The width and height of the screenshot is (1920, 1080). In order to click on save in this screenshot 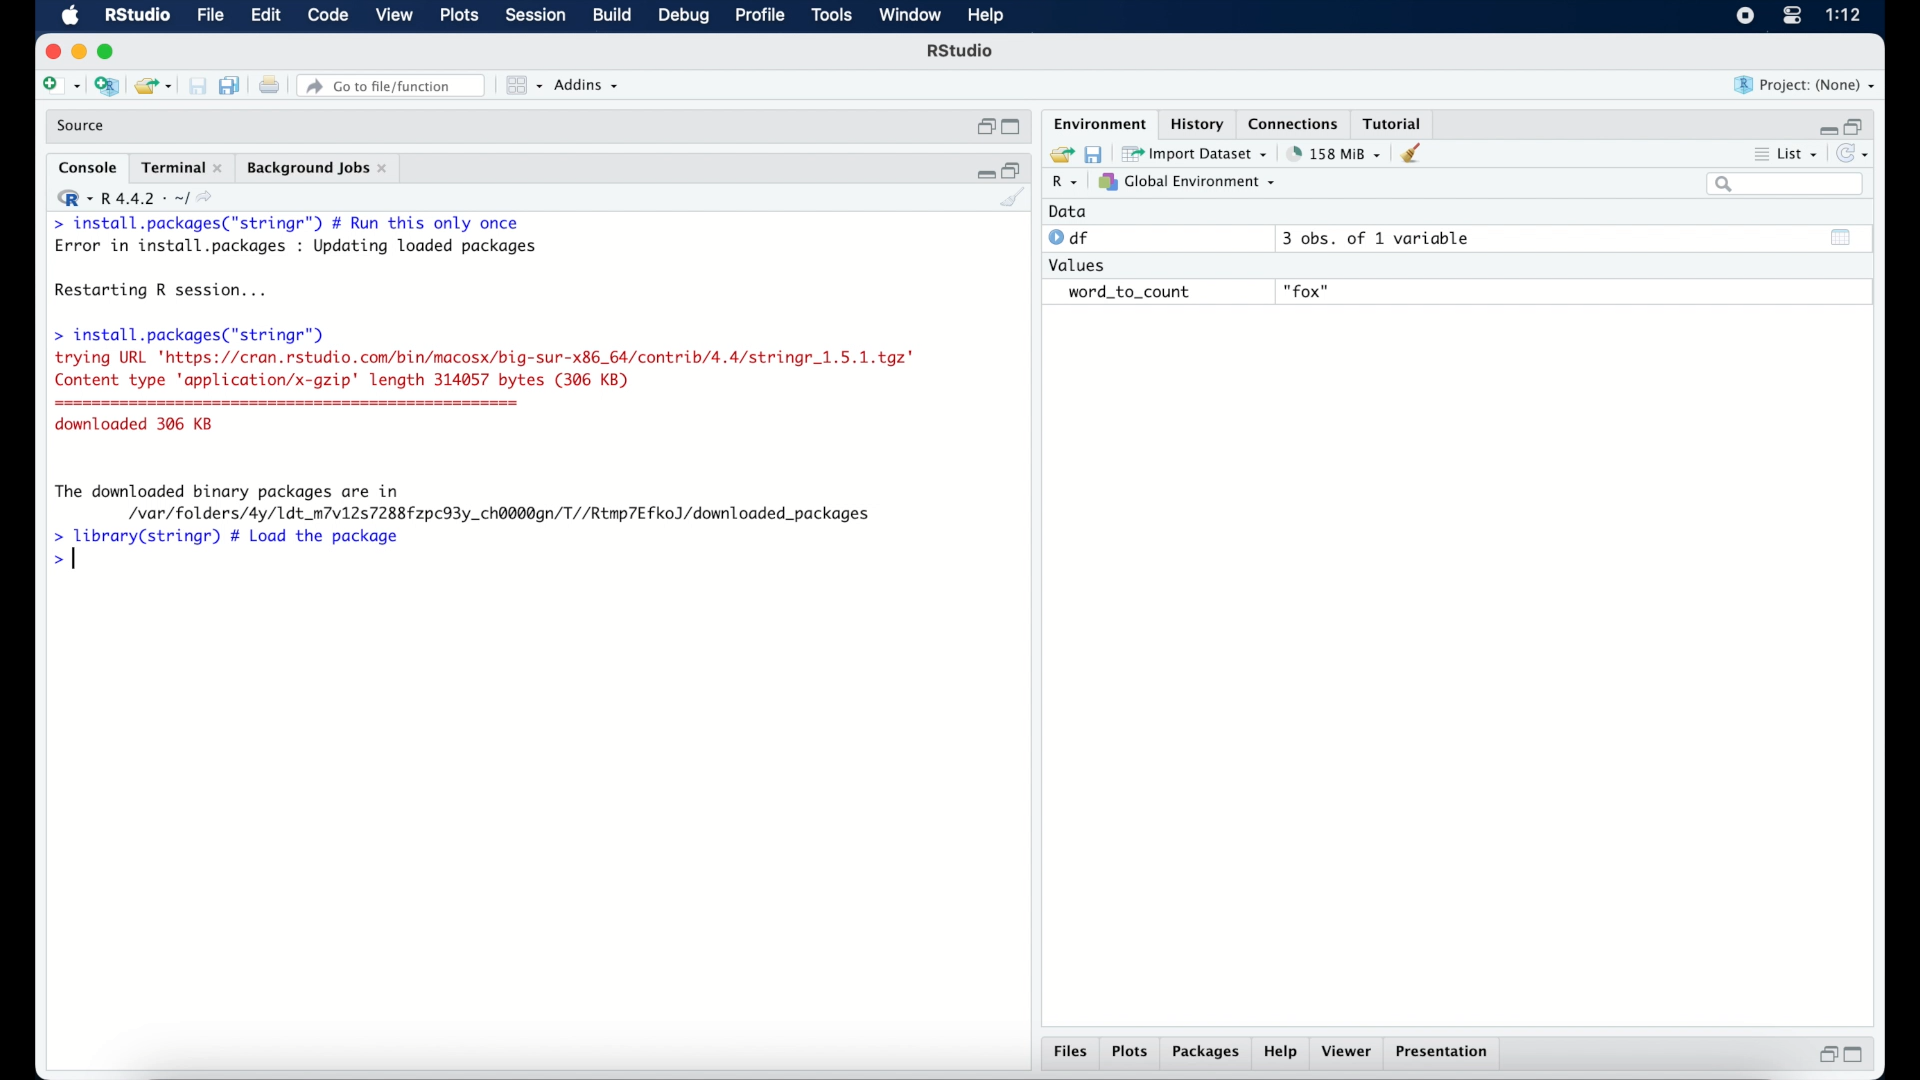, I will do `click(1096, 153)`.